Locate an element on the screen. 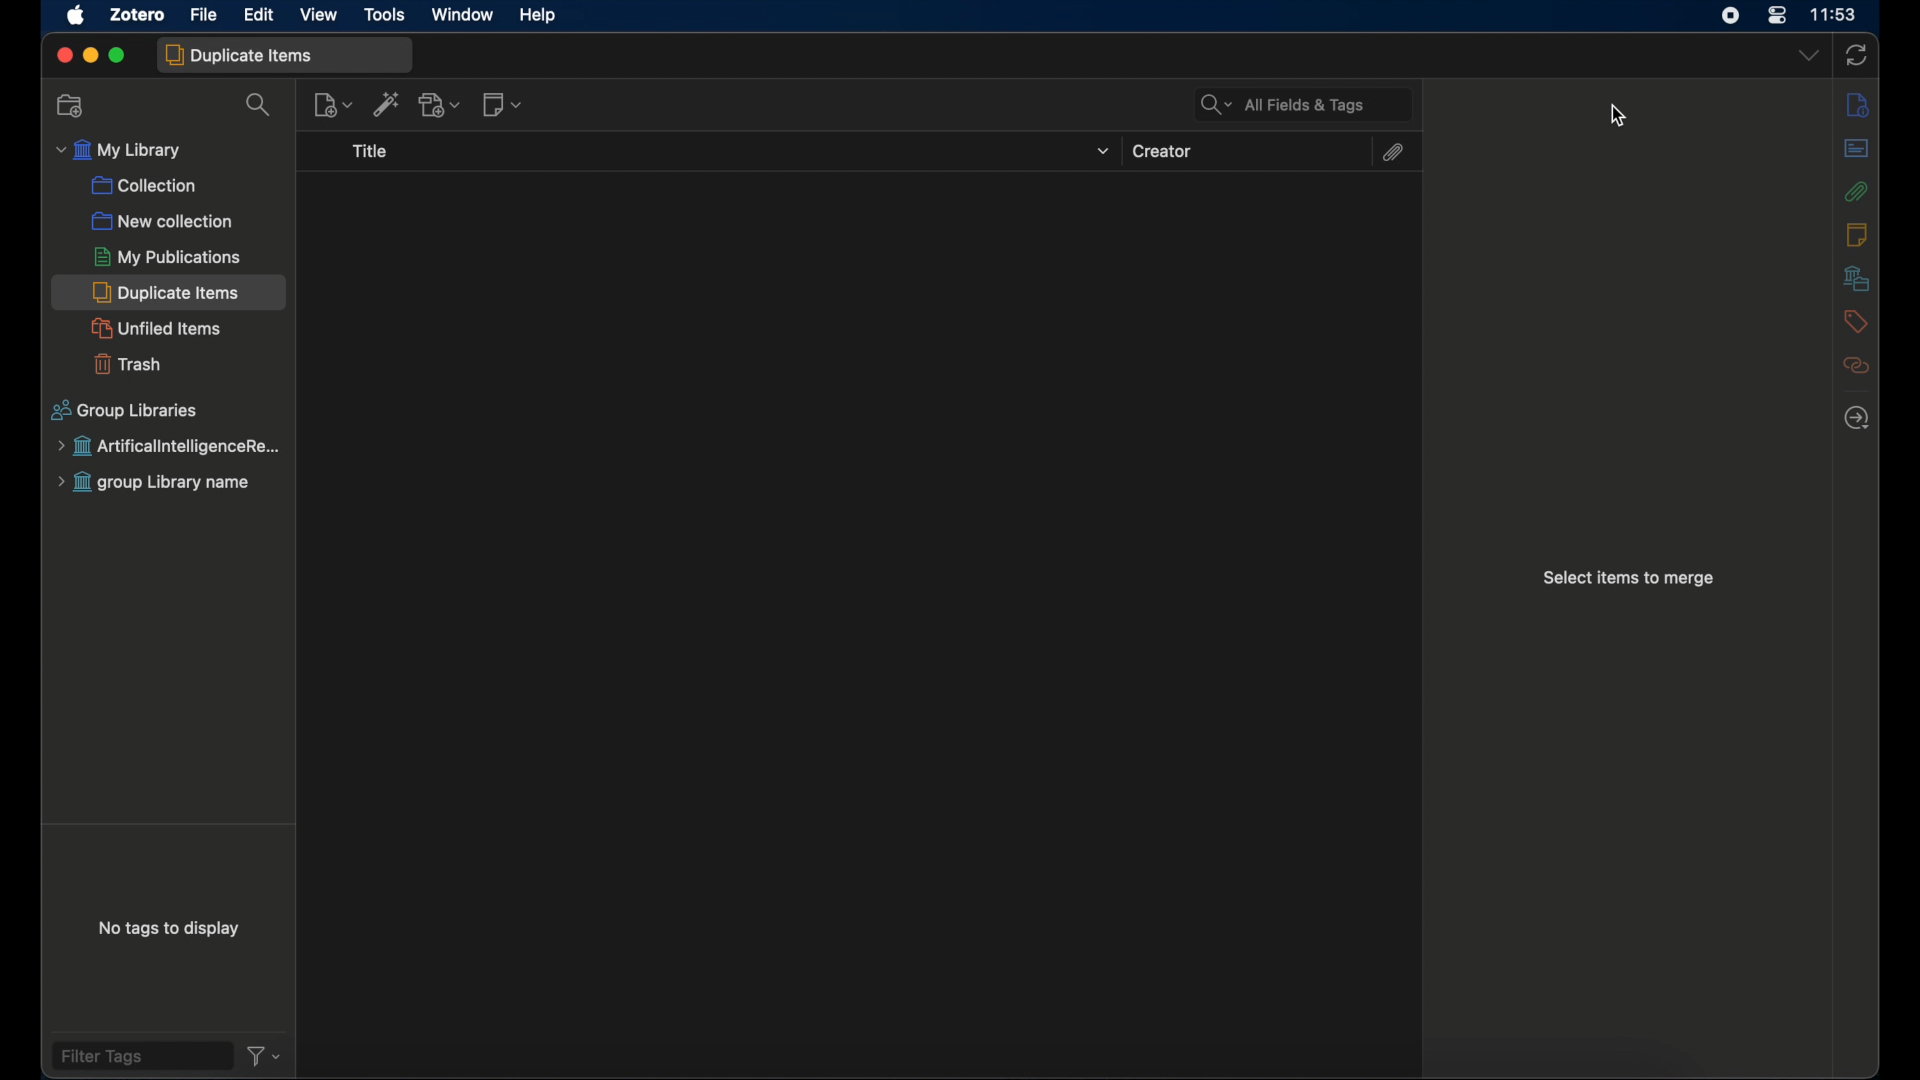 The height and width of the screenshot is (1080, 1920). notes is located at coordinates (1856, 235).